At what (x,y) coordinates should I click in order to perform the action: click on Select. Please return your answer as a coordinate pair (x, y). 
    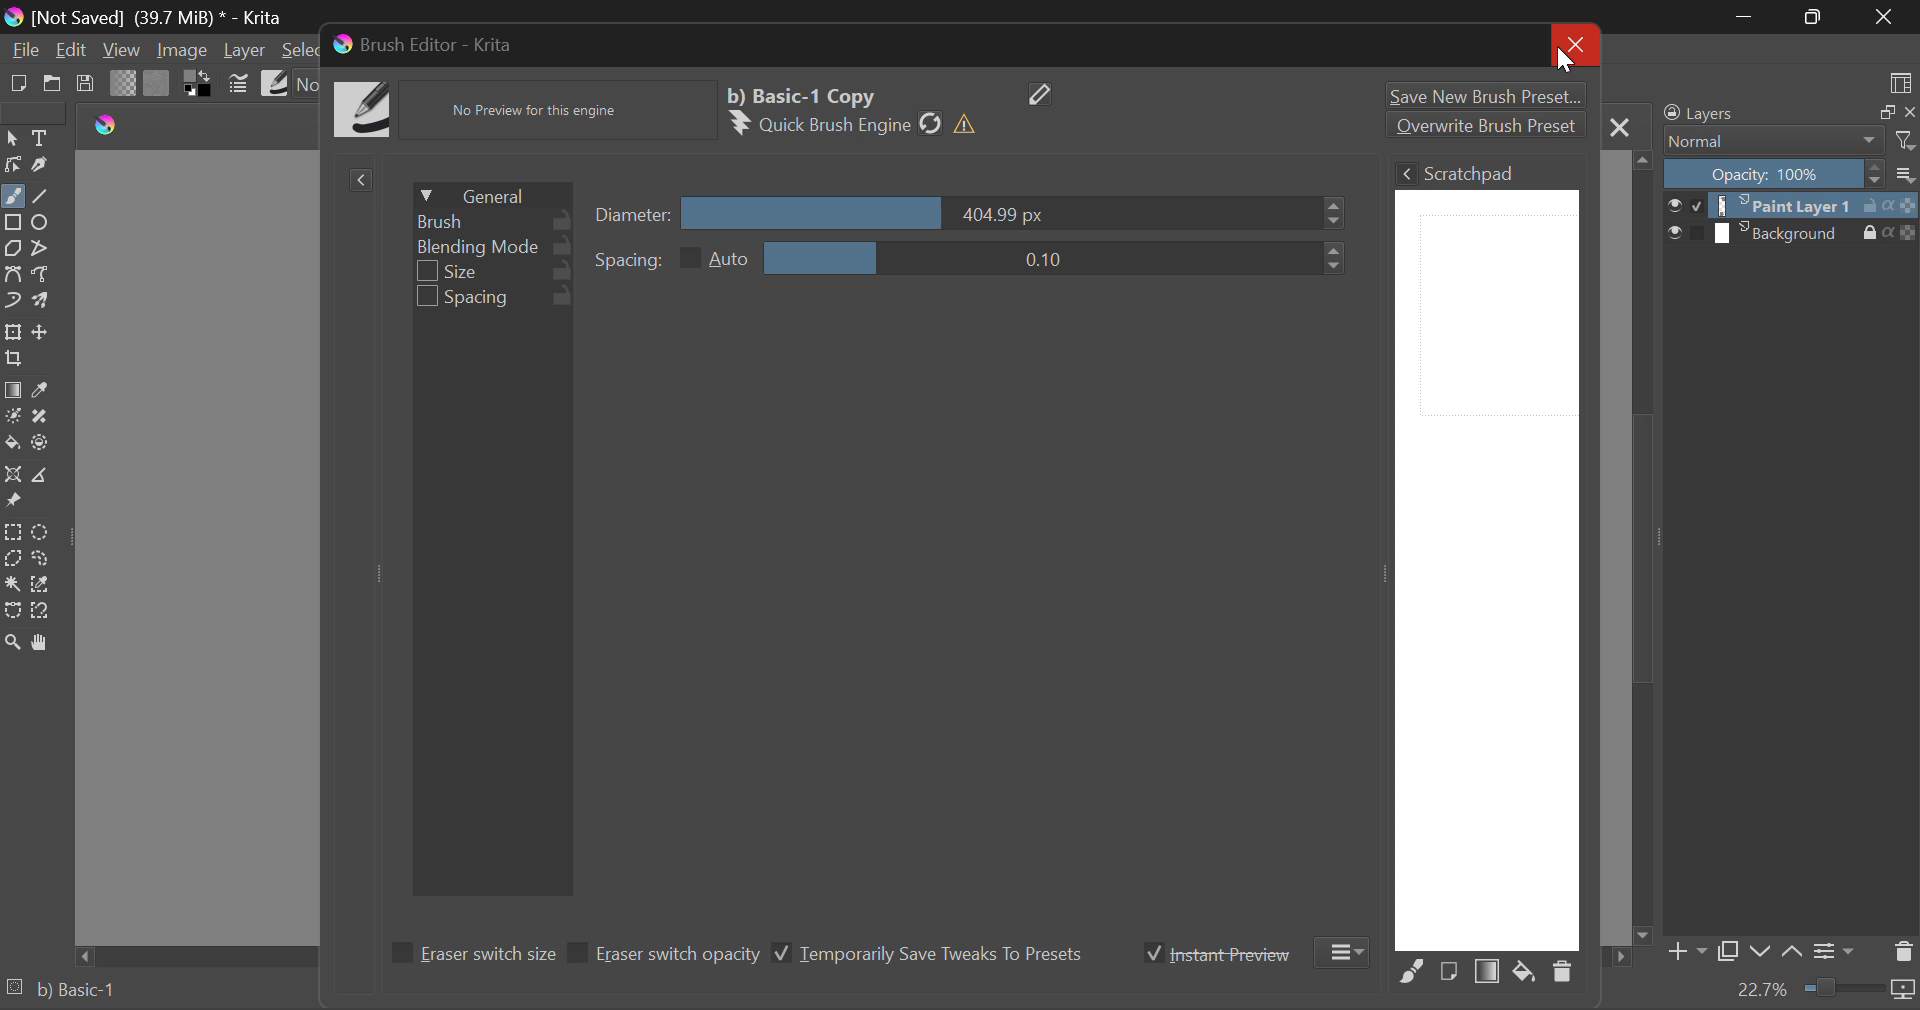
    Looking at the image, I should click on (12, 139).